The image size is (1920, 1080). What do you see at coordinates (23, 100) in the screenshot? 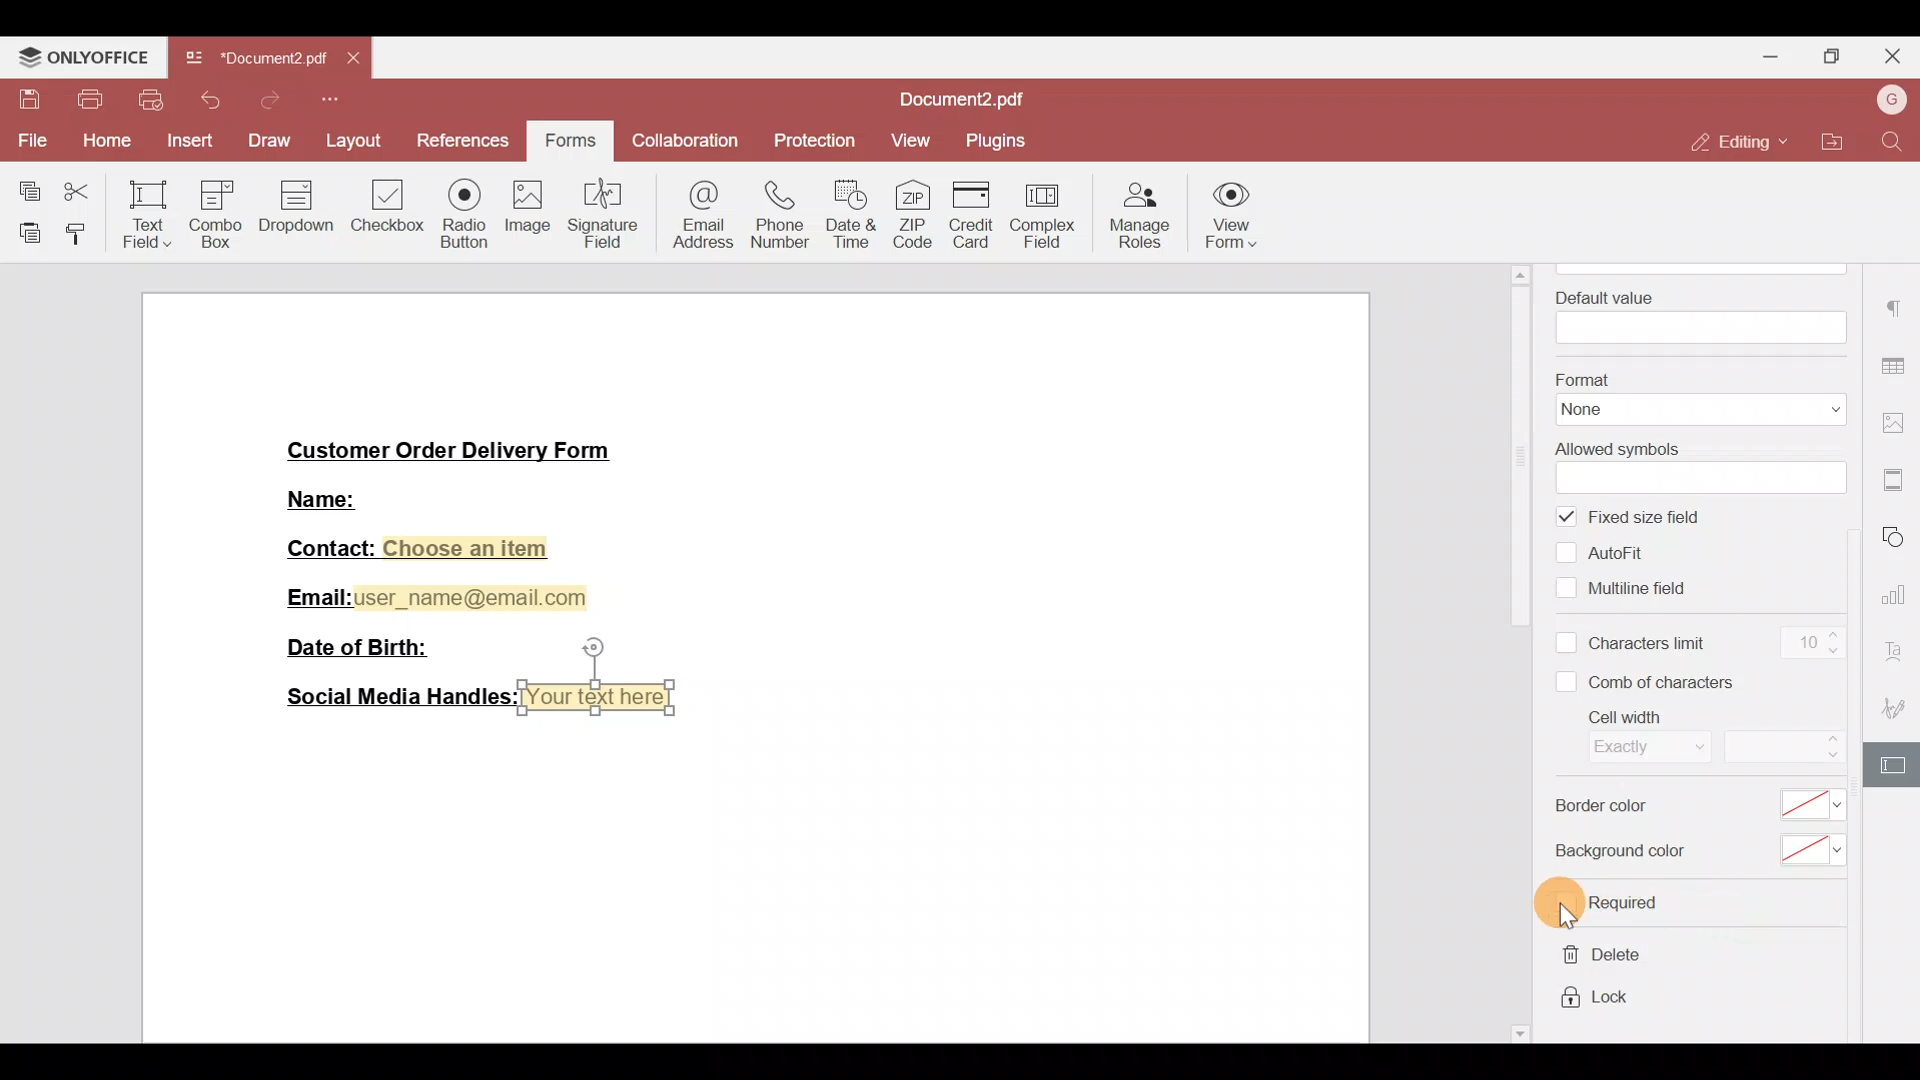
I see `Save` at bounding box center [23, 100].